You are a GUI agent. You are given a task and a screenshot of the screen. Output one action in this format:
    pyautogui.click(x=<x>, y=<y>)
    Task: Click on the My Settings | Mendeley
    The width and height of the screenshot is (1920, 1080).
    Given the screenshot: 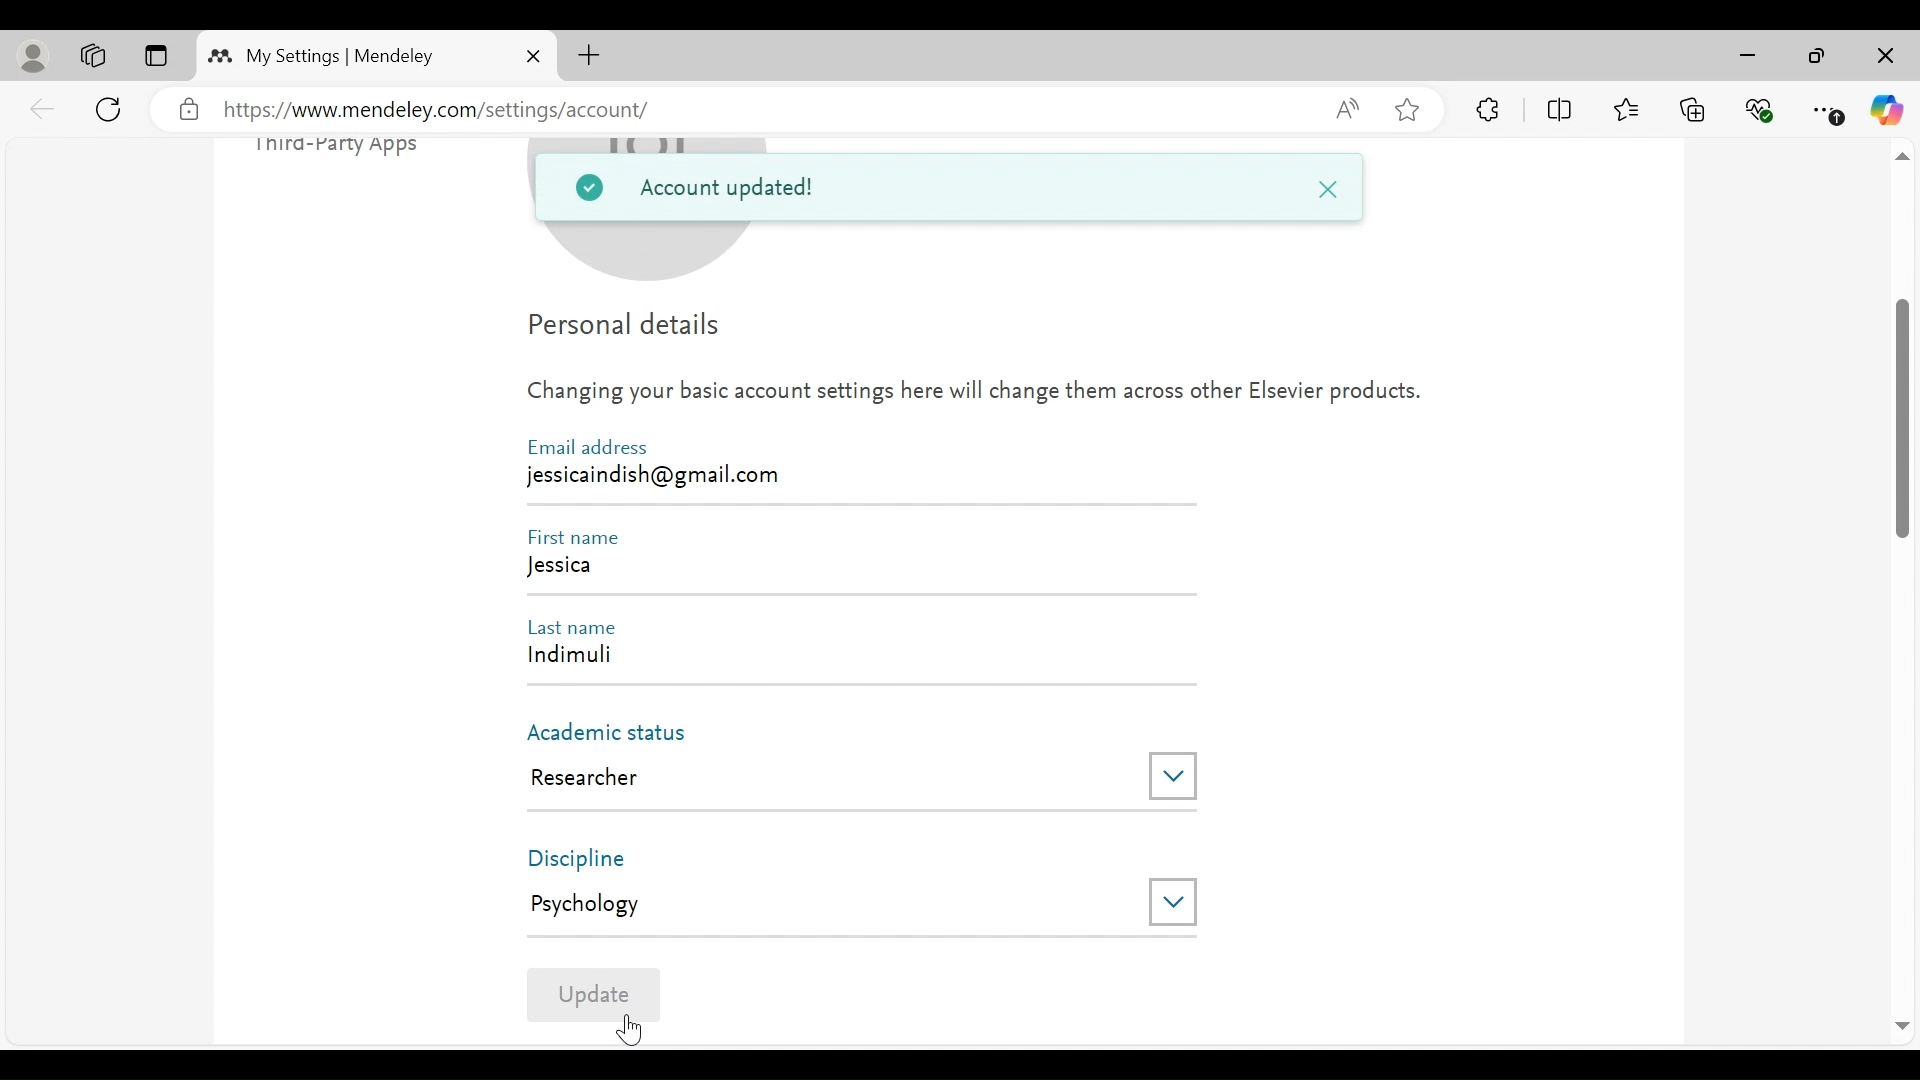 What is the action you would take?
    pyautogui.click(x=340, y=56)
    